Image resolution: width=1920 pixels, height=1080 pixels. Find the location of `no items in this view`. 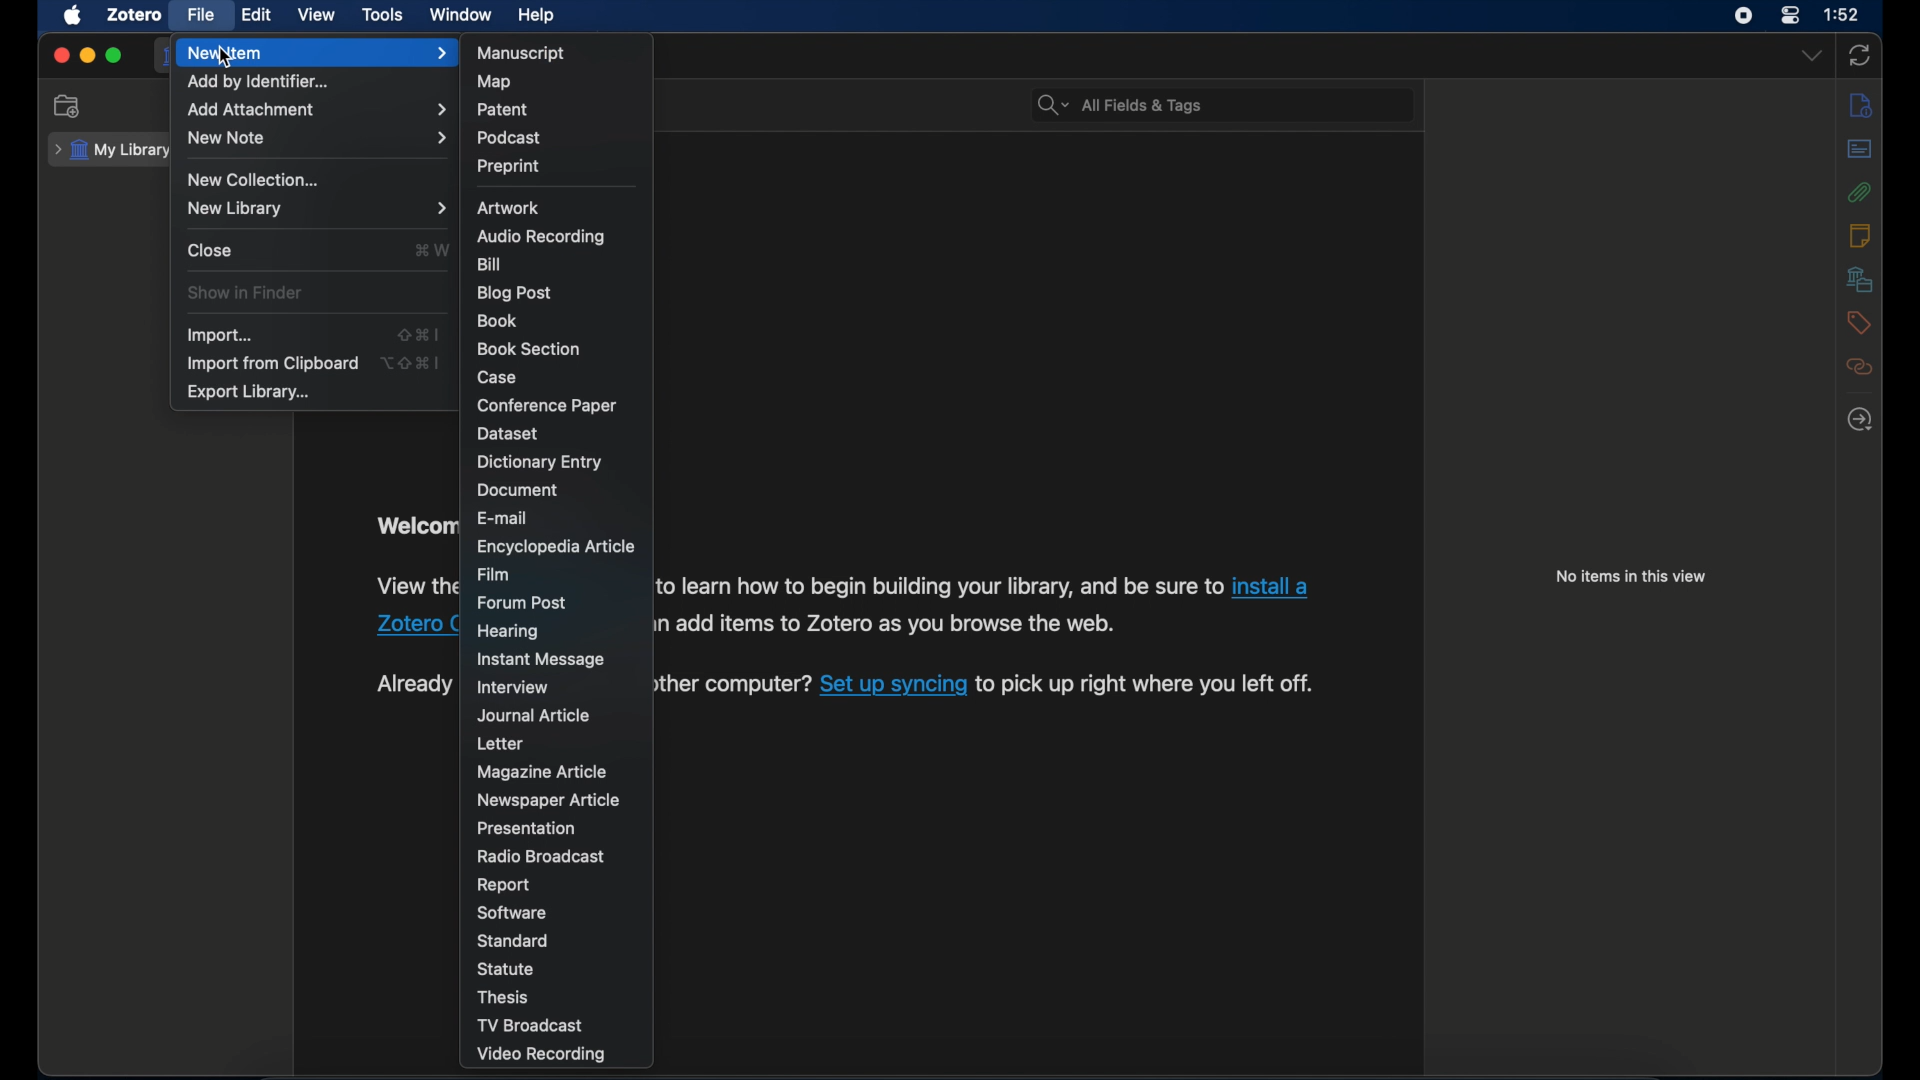

no items in this view is located at coordinates (1631, 578).